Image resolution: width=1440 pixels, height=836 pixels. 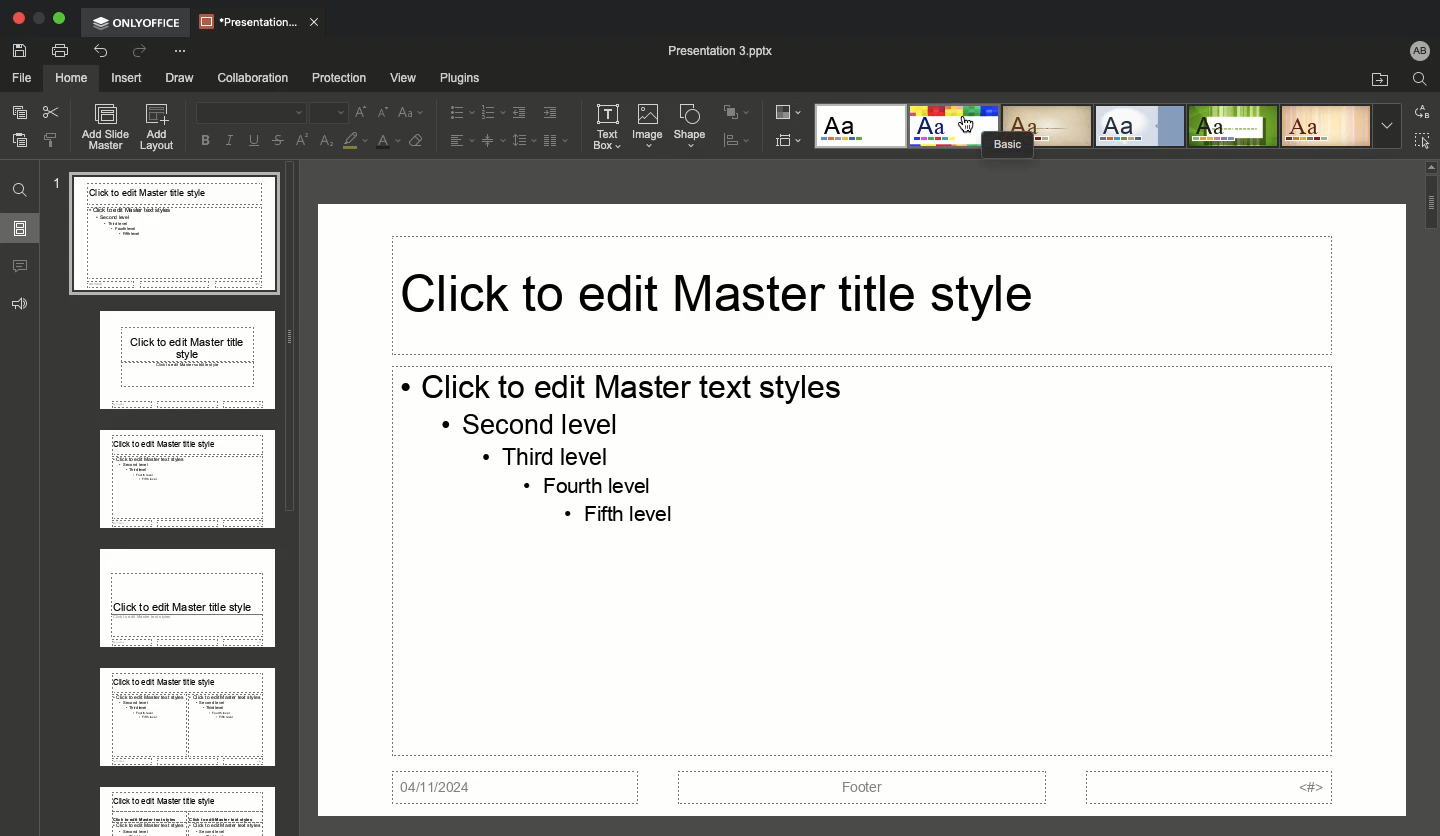 What do you see at coordinates (188, 364) in the screenshot?
I see `Layout master slide 2` at bounding box center [188, 364].